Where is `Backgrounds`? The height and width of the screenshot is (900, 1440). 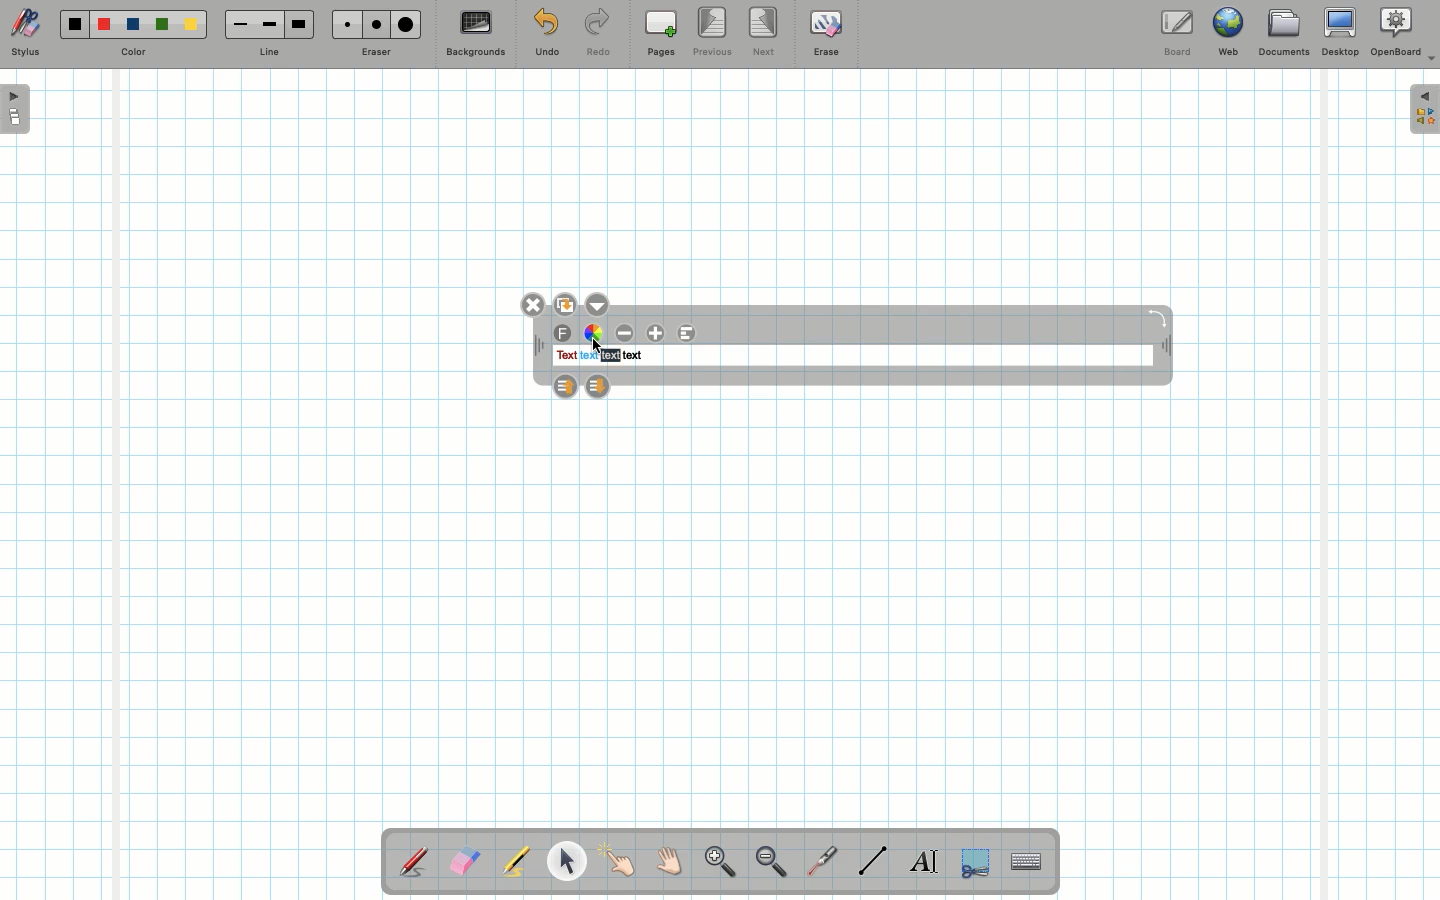
Backgrounds is located at coordinates (475, 34).